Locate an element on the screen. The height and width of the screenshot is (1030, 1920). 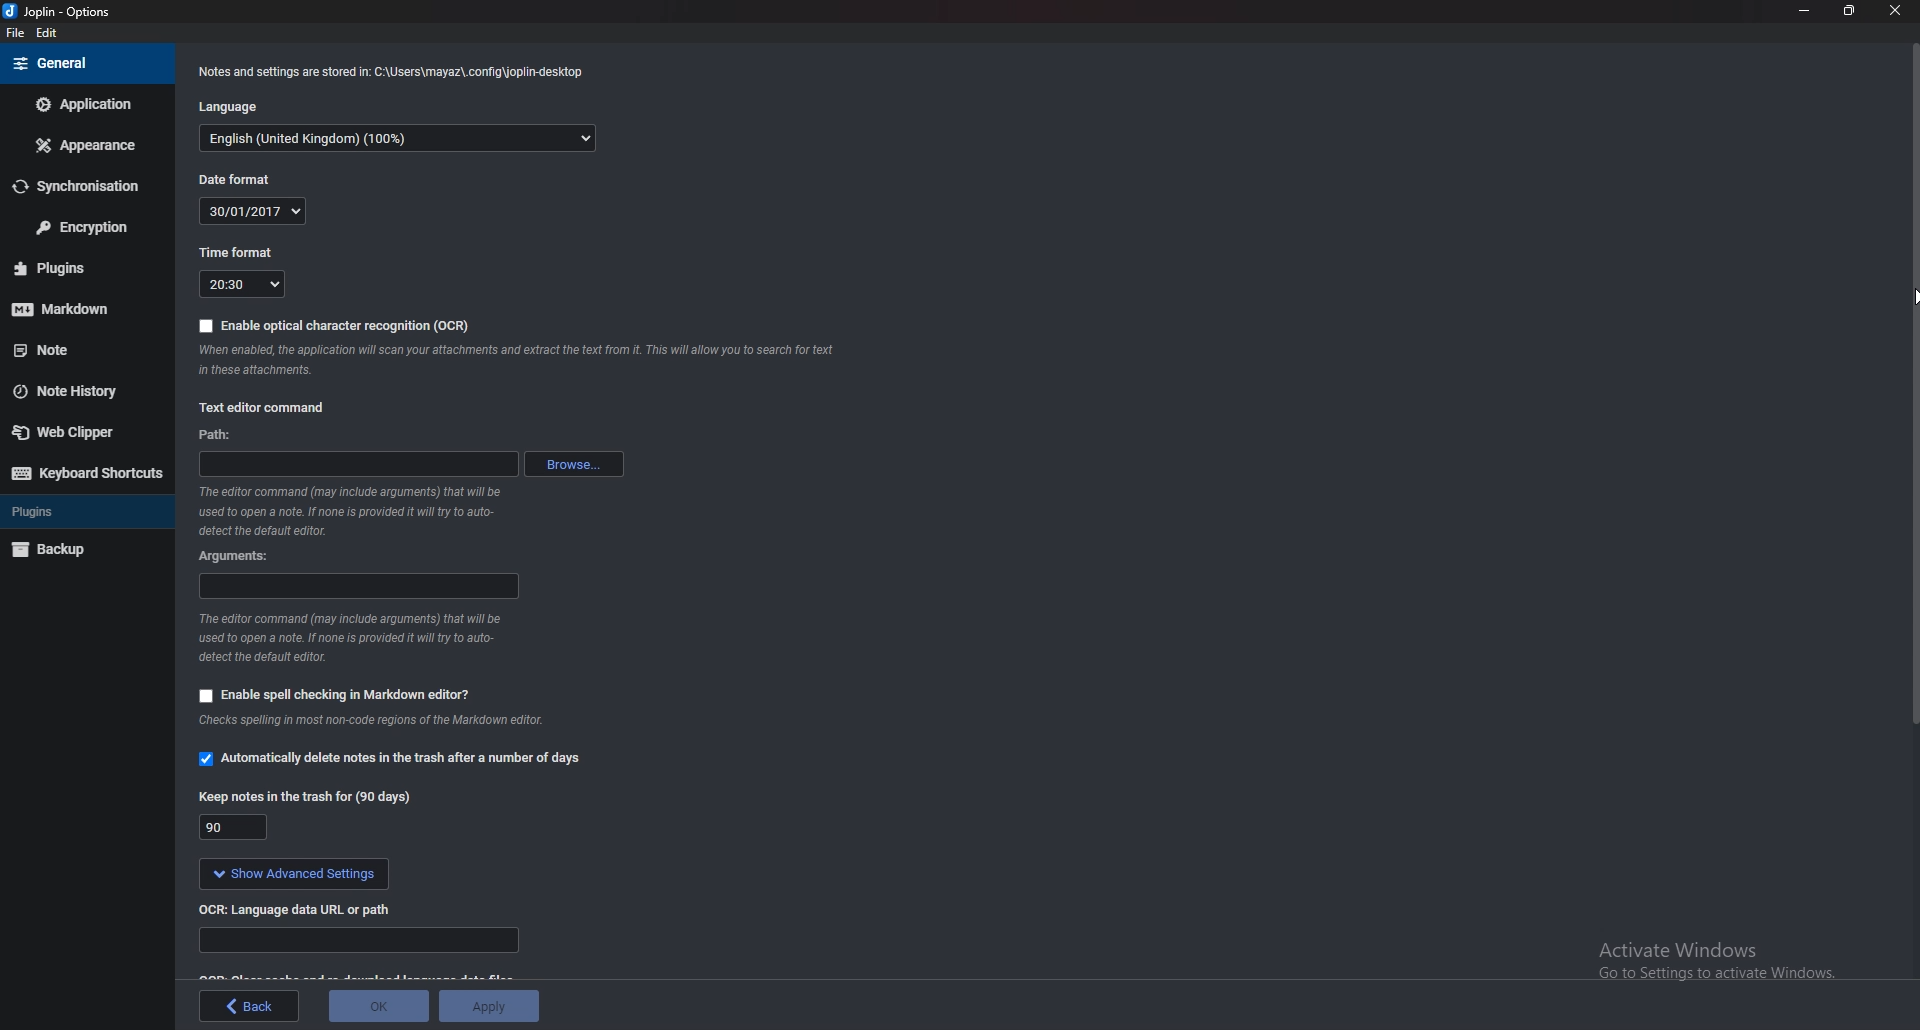
Arguments is located at coordinates (236, 558).